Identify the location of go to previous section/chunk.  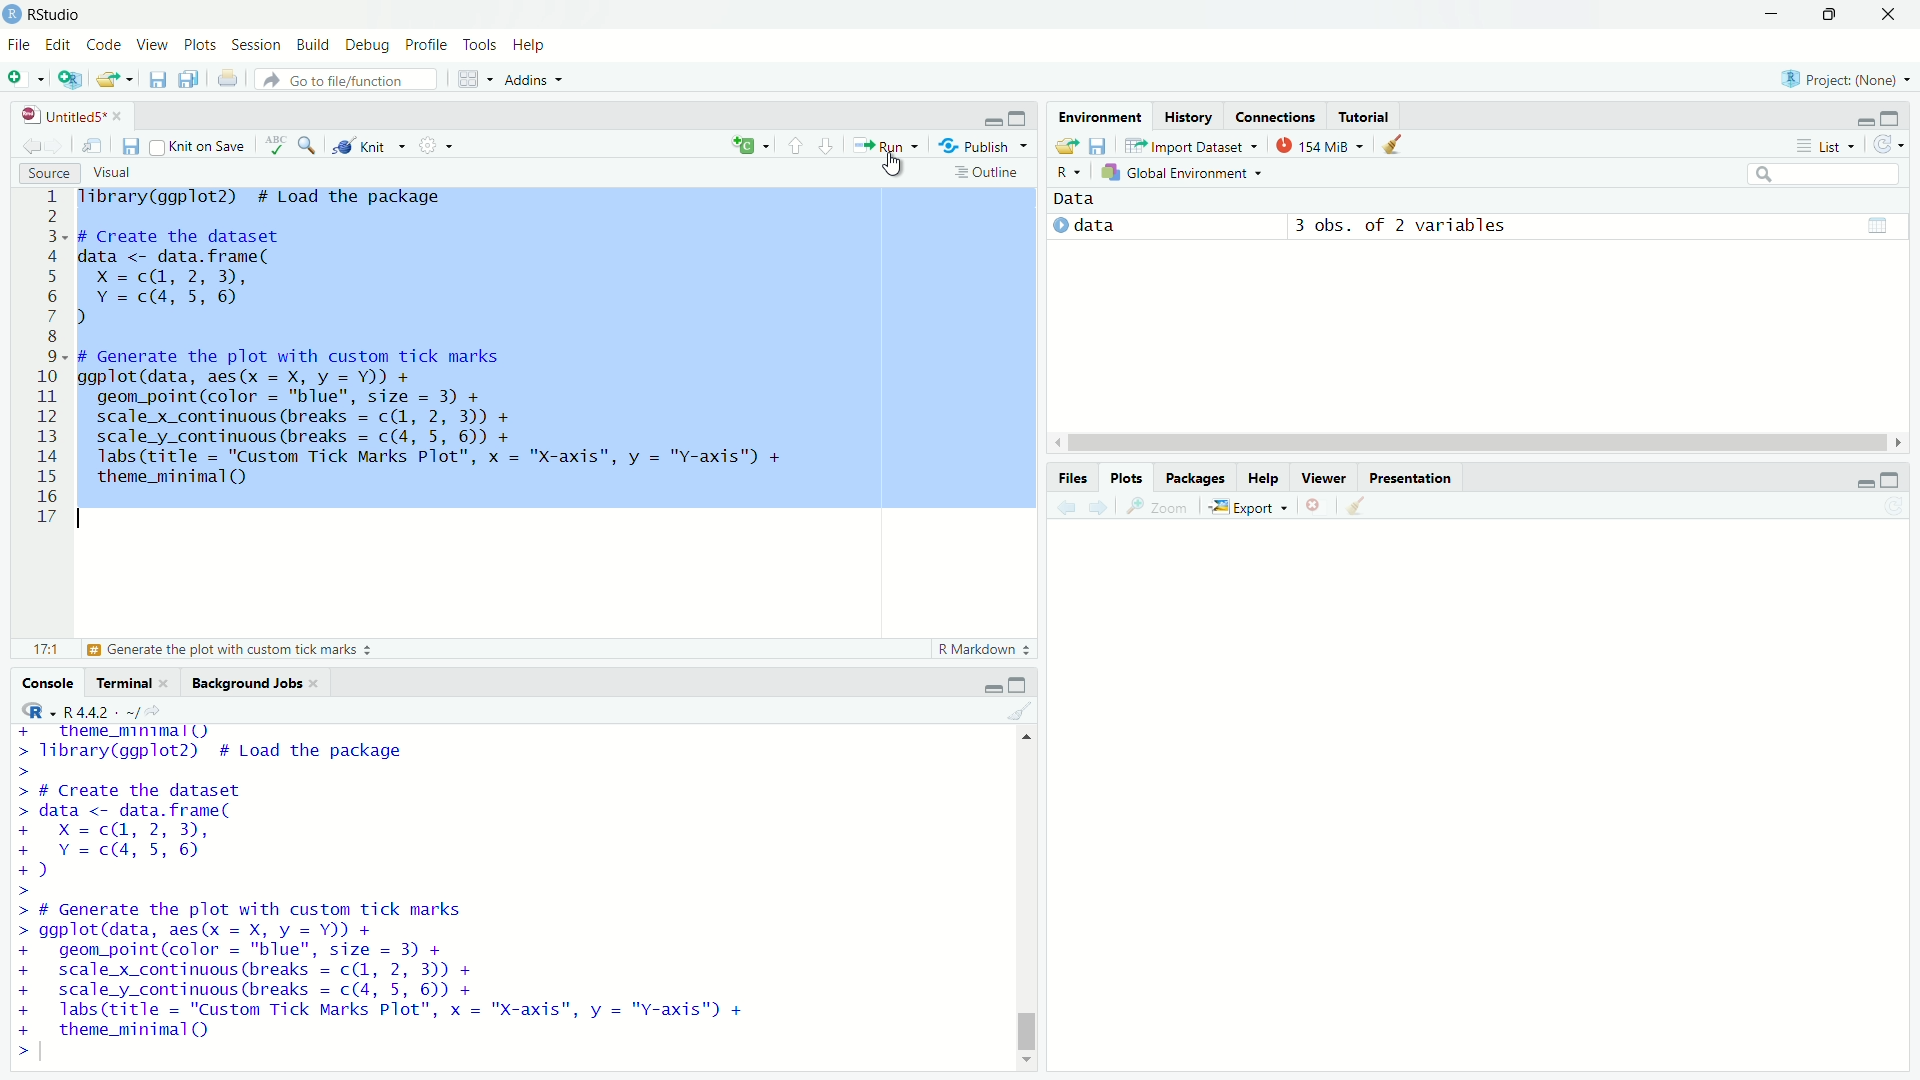
(794, 145).